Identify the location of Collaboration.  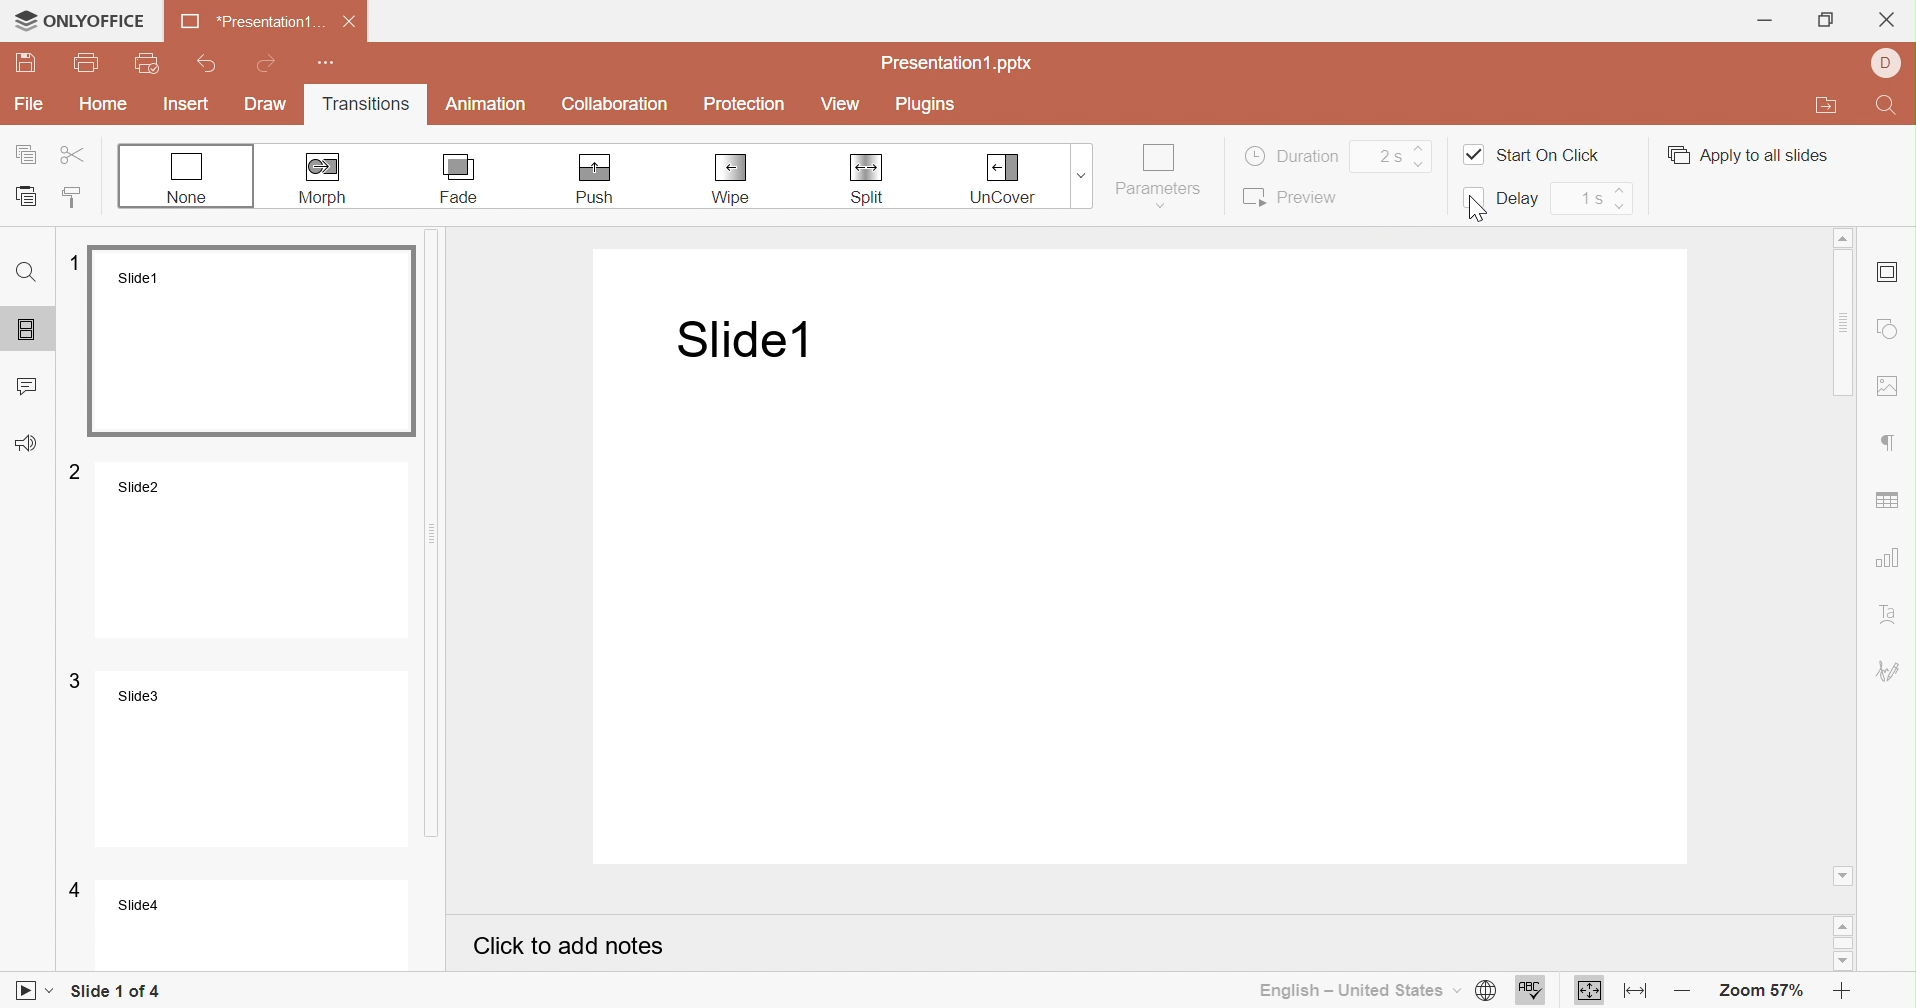
(616, 105).